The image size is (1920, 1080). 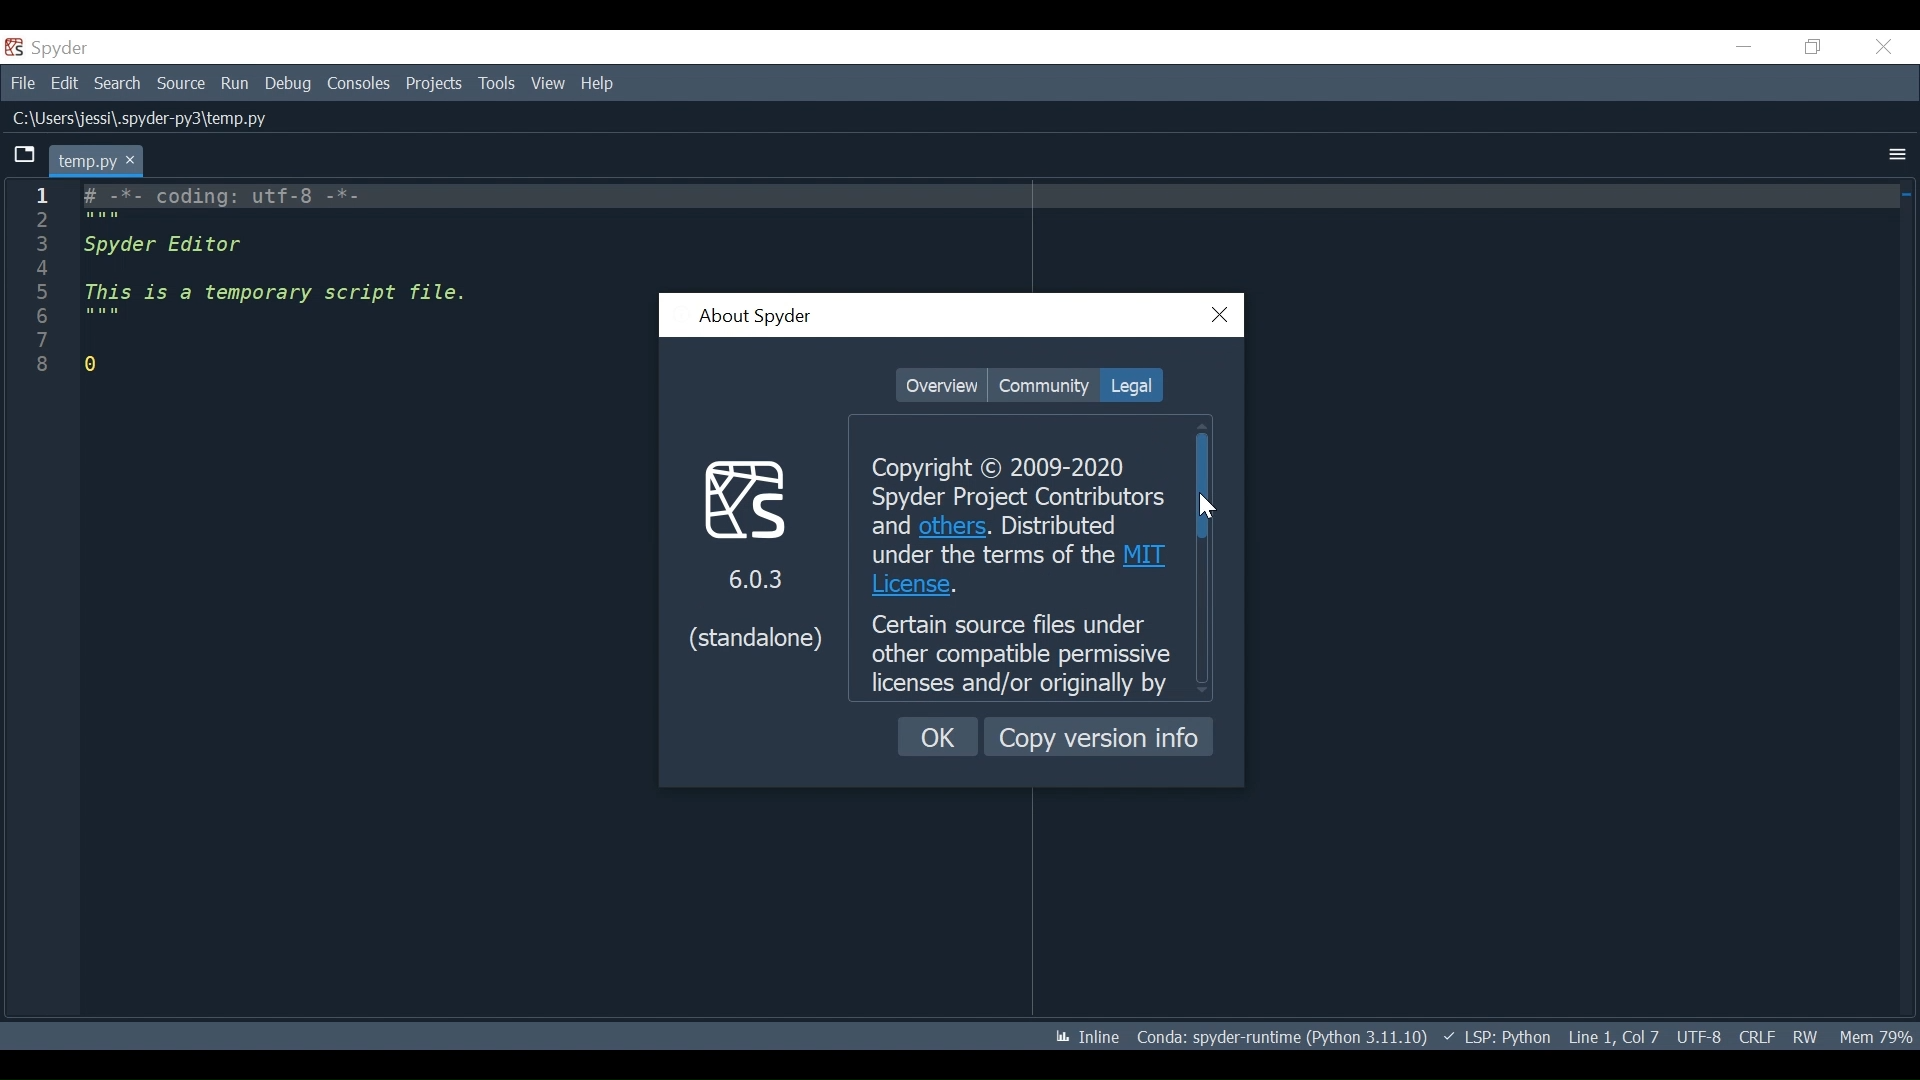 What do you see at coordinates (1006, 527) in the screenshot?
I see `Copyright © 2009-2020
Spyder Project Contributors
and others. Distributed
under the terms of the MIT
License.` at bounding box center [1006, 527].